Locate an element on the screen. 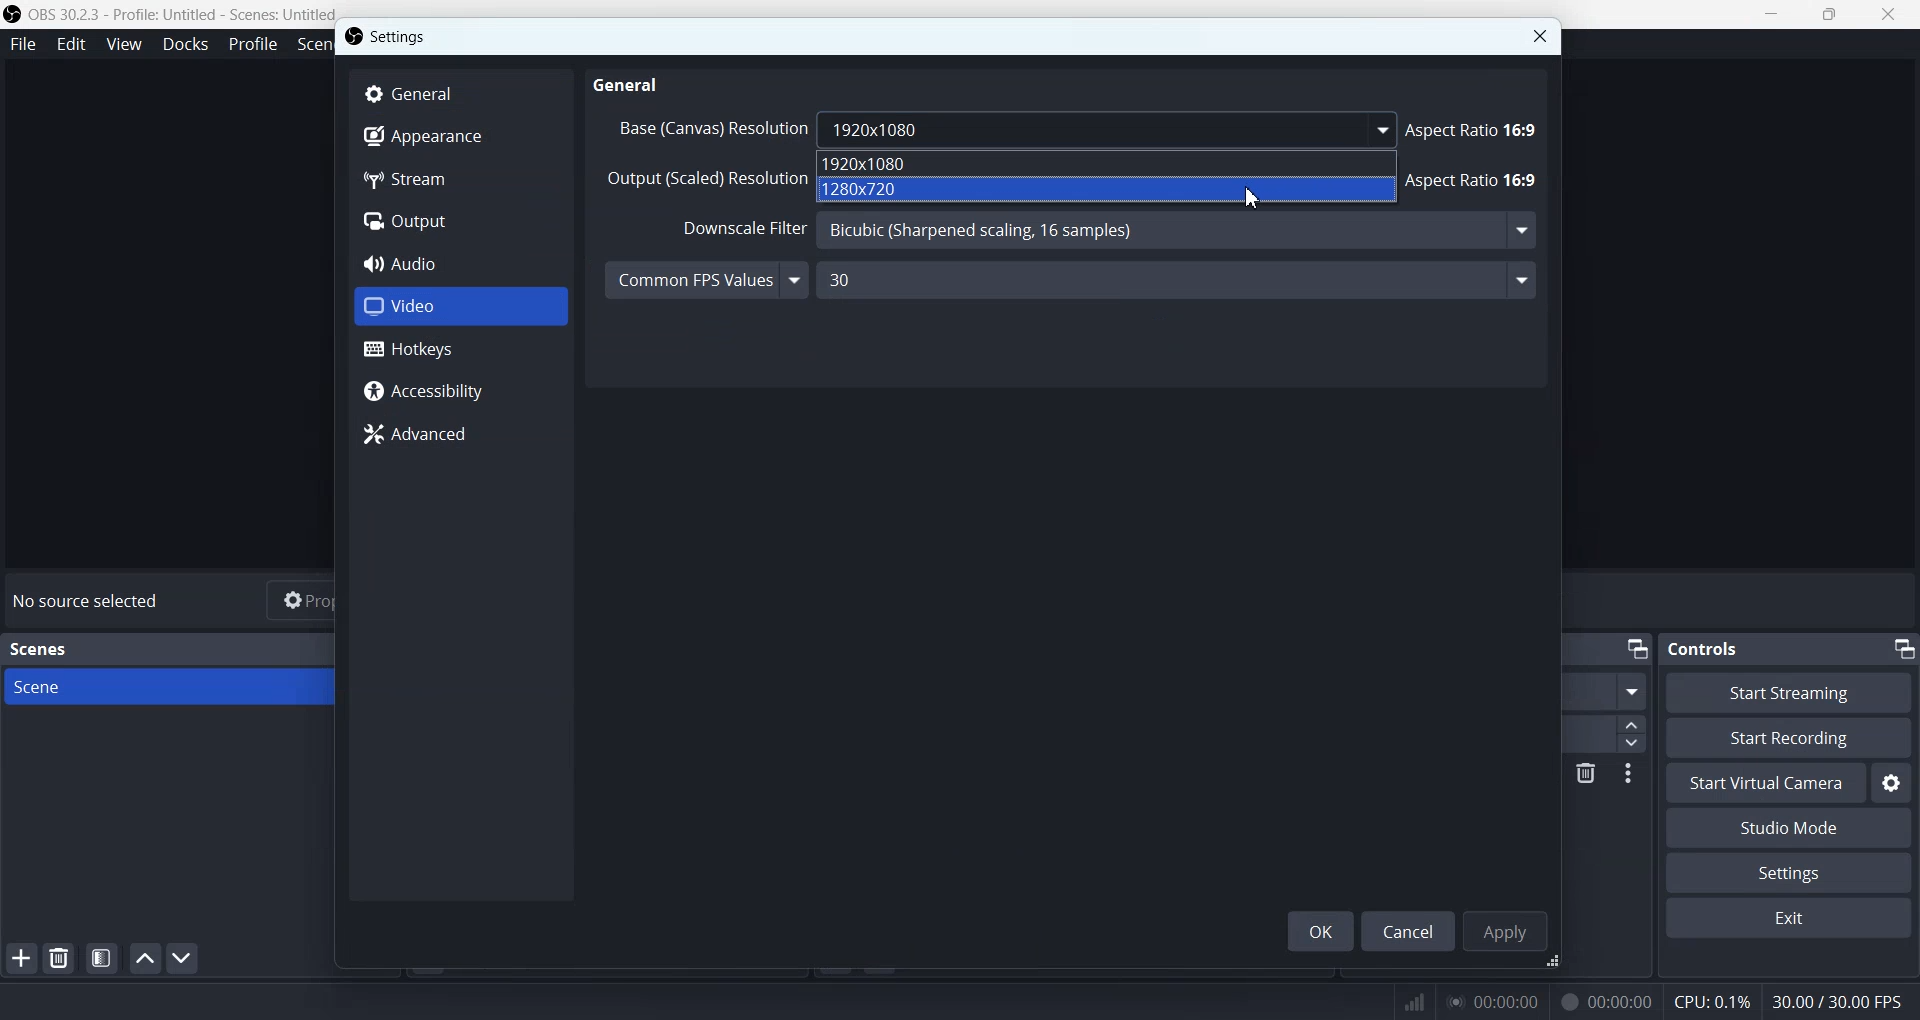  1920x1080 is located at coordinates (1109, 163).